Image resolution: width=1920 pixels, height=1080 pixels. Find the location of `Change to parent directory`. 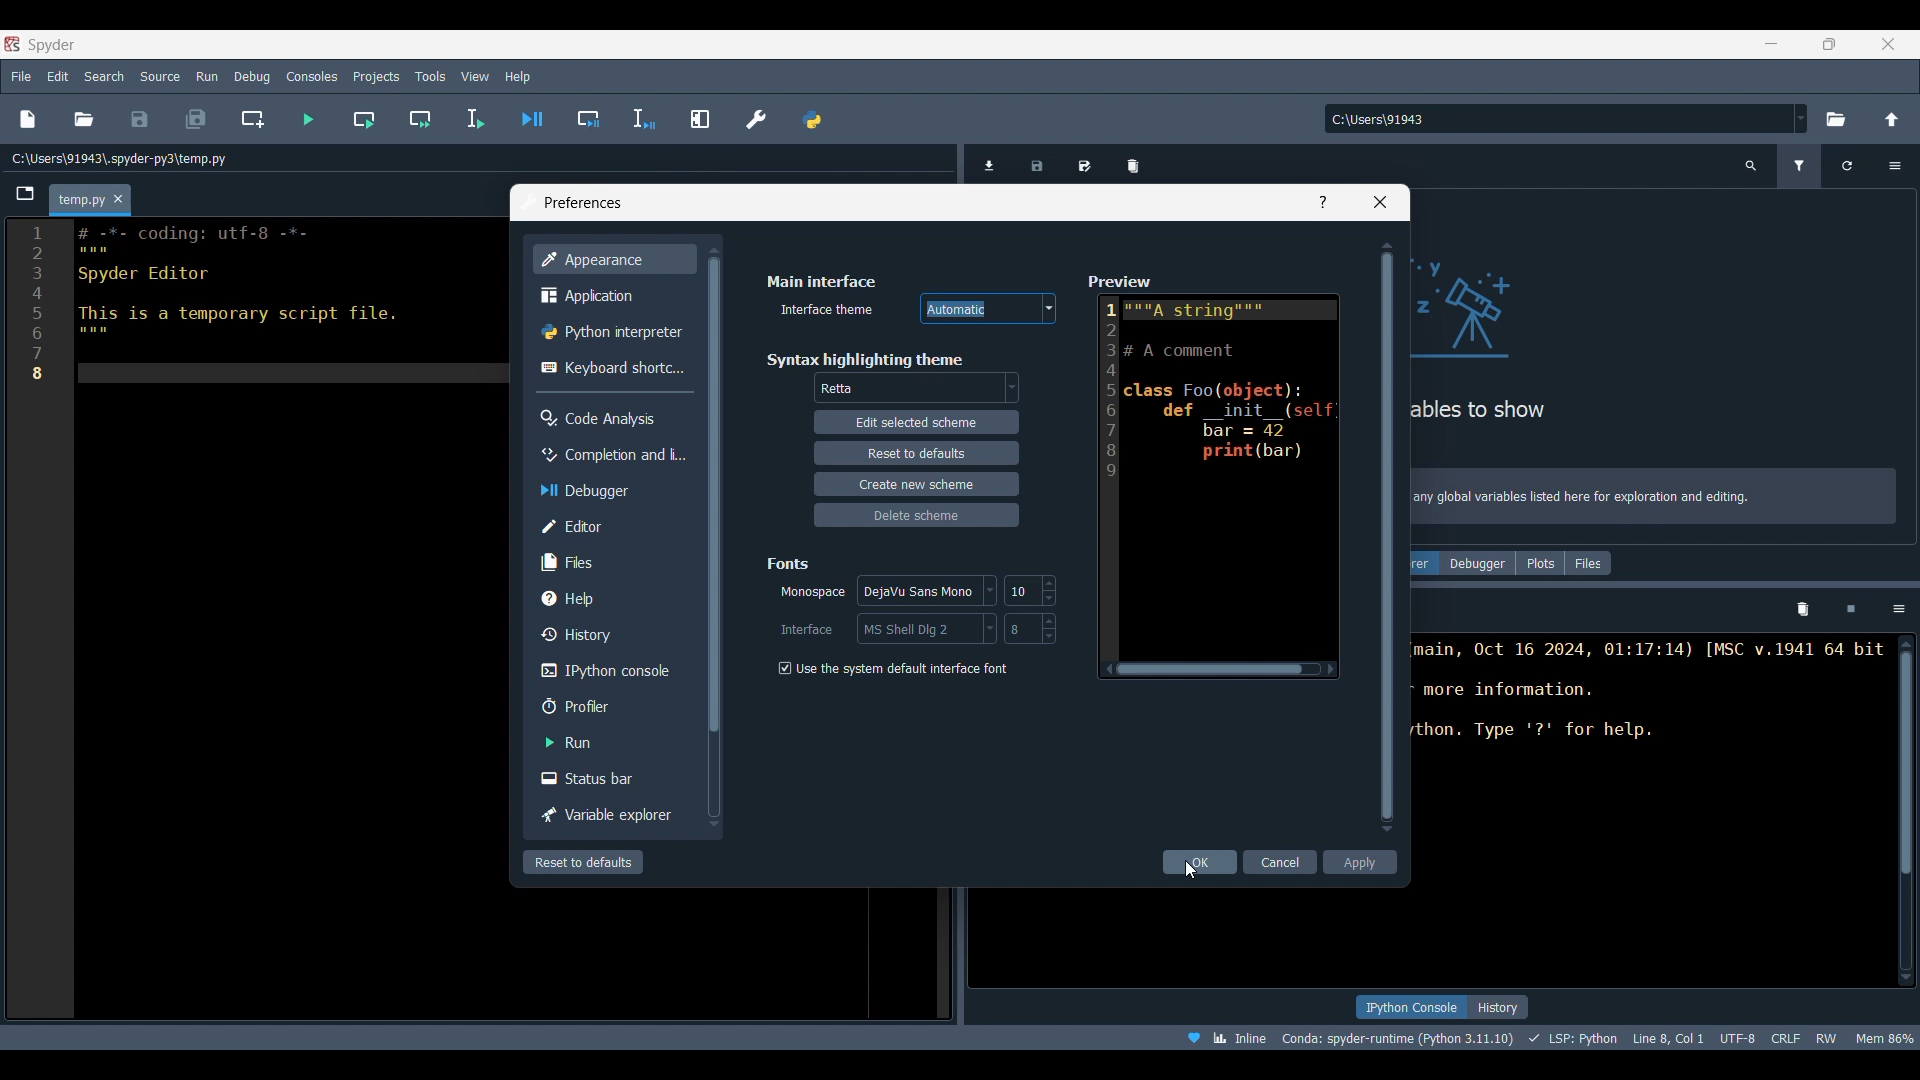

Change to parent directory is located at coordinates (1892, 119).